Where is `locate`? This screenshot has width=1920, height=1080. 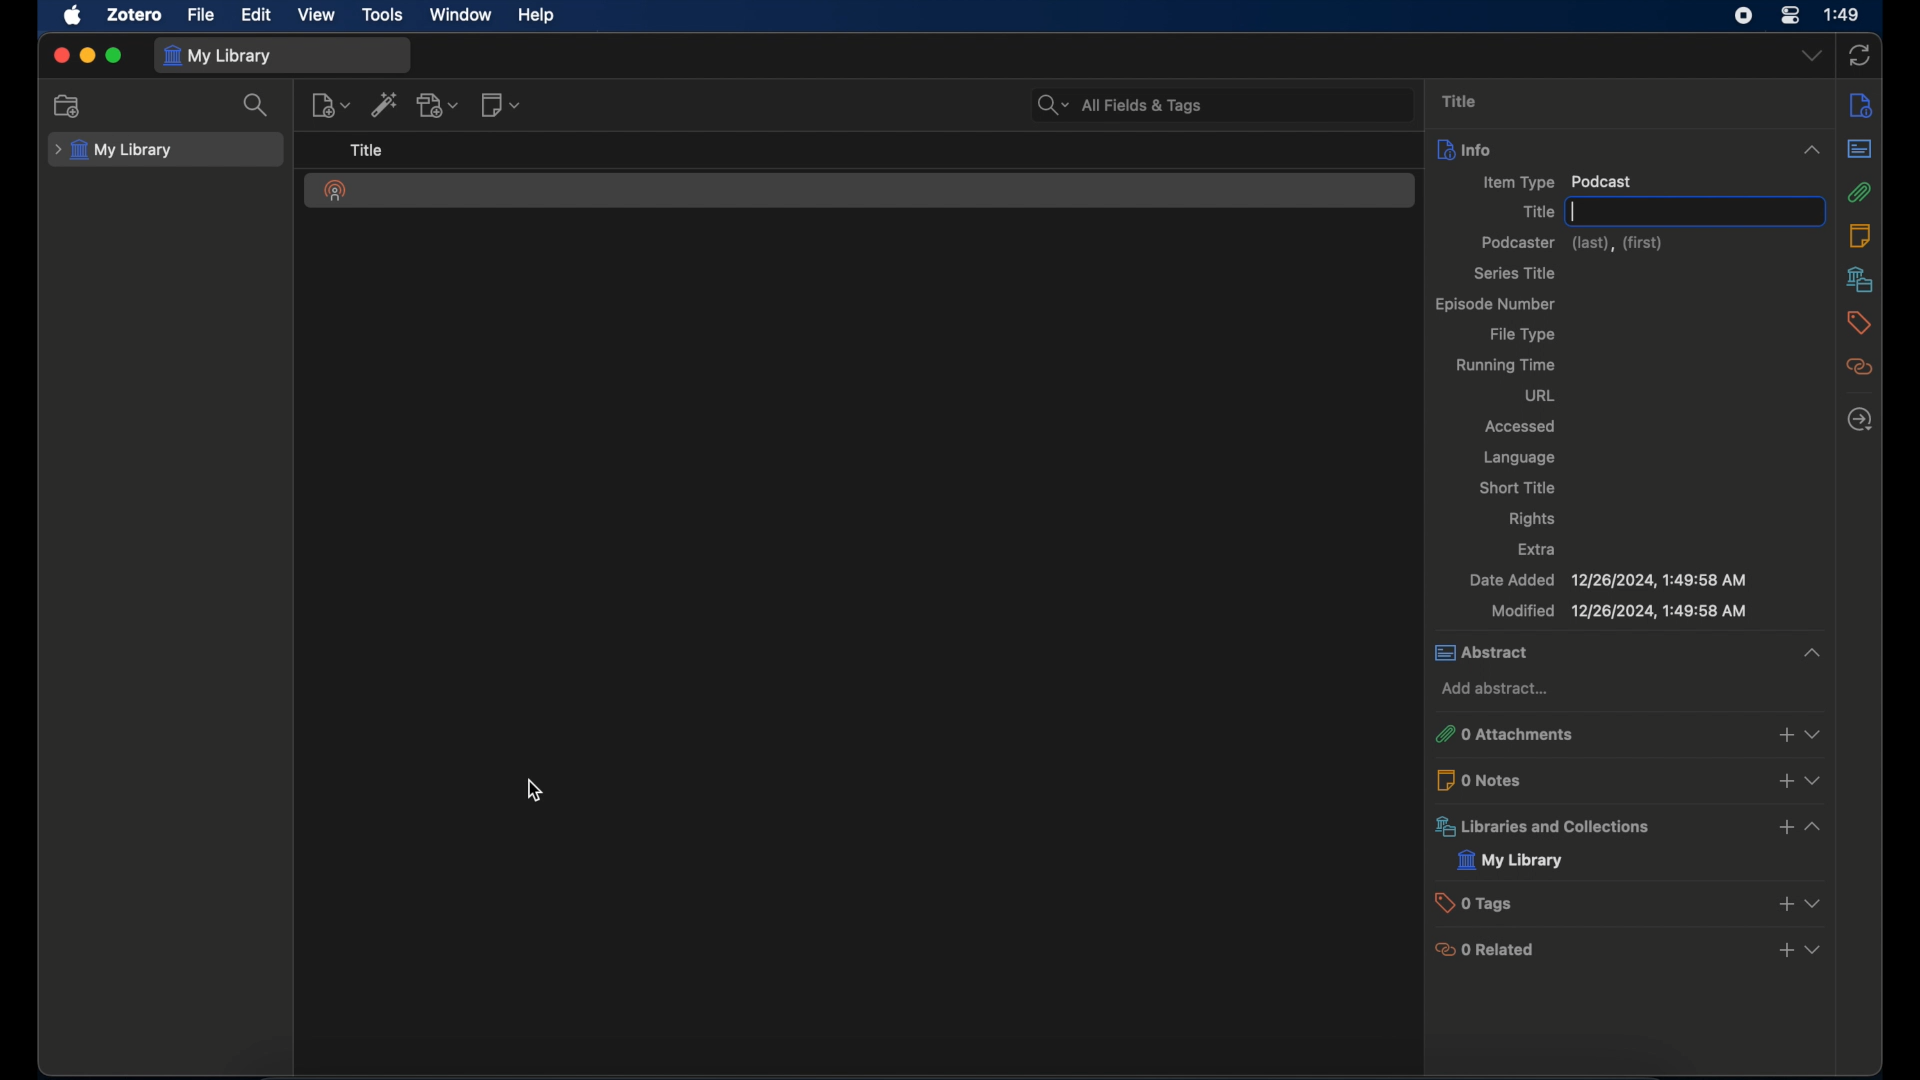
locate is located at coordinates (1859, 421).